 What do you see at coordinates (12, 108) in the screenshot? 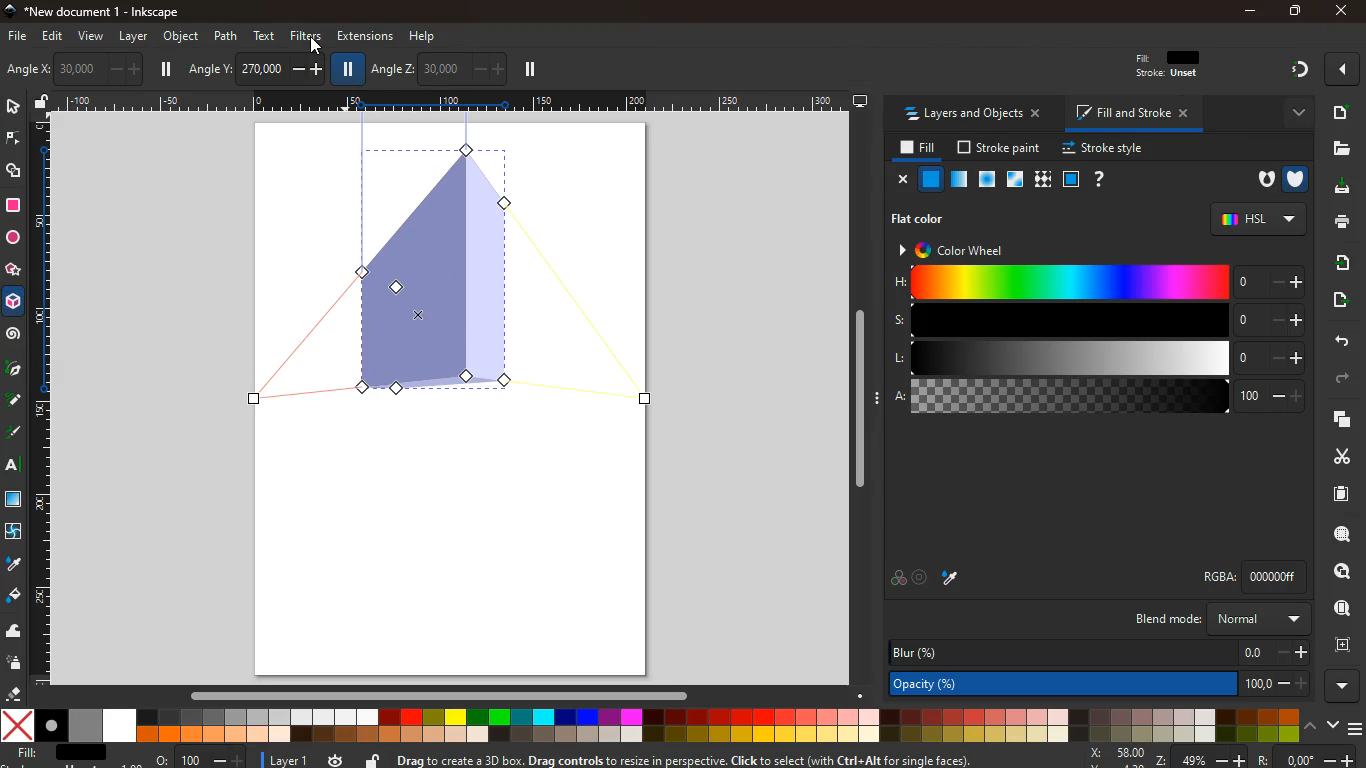
I see `select` at bounding box center [12, 108].